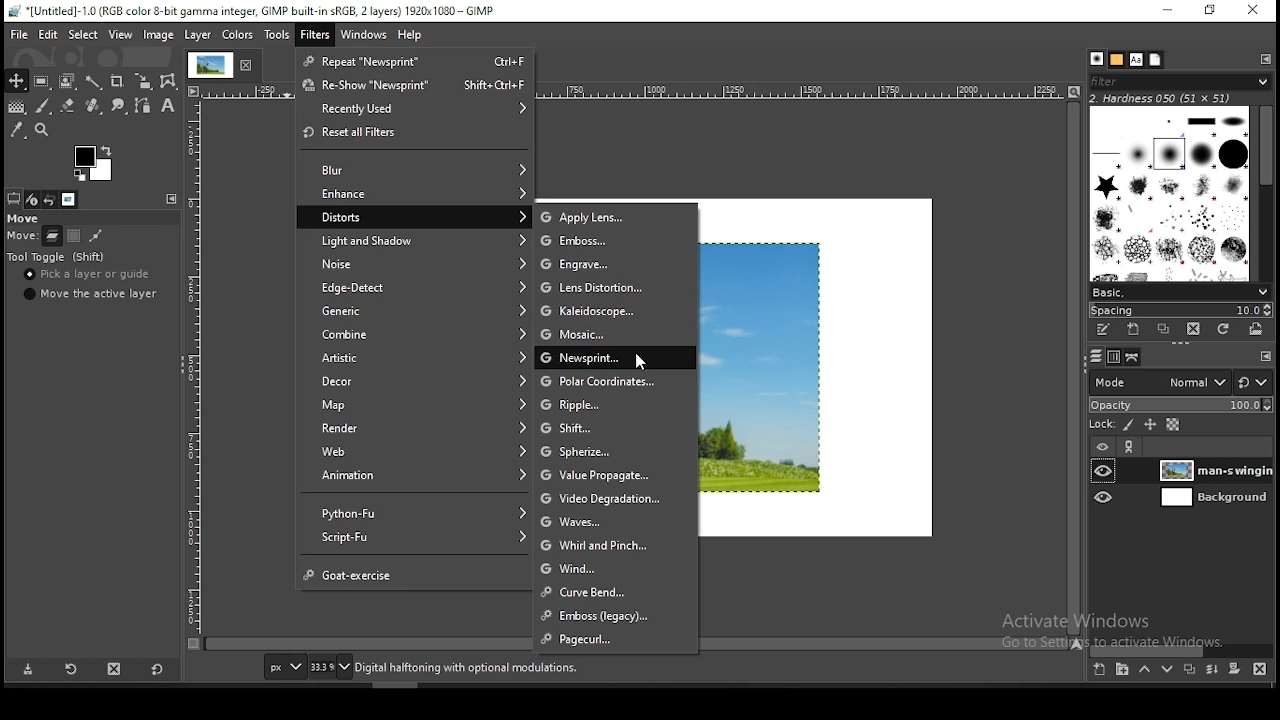 The width and height of the screenshot is (1280, 720). Describe the element at coordinates (415, 238) in the screenshot. I see `light and shadow` at that location.